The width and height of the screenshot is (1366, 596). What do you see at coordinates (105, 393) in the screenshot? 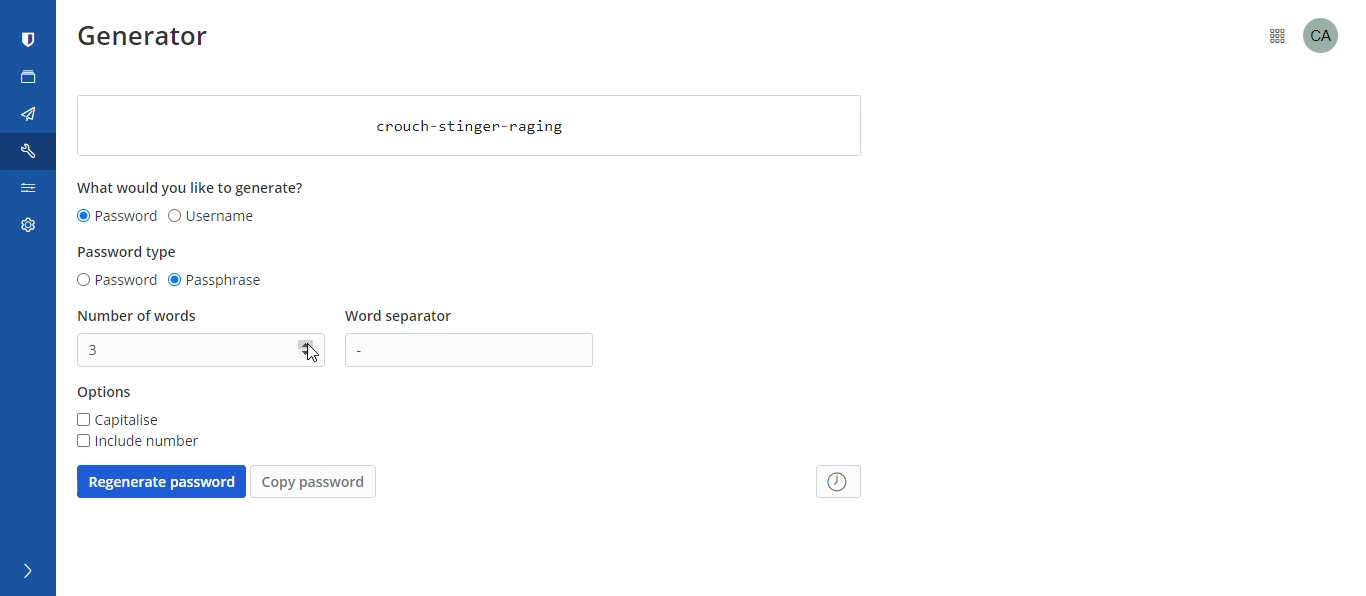
I see `options` at bounding box center [105, 393].